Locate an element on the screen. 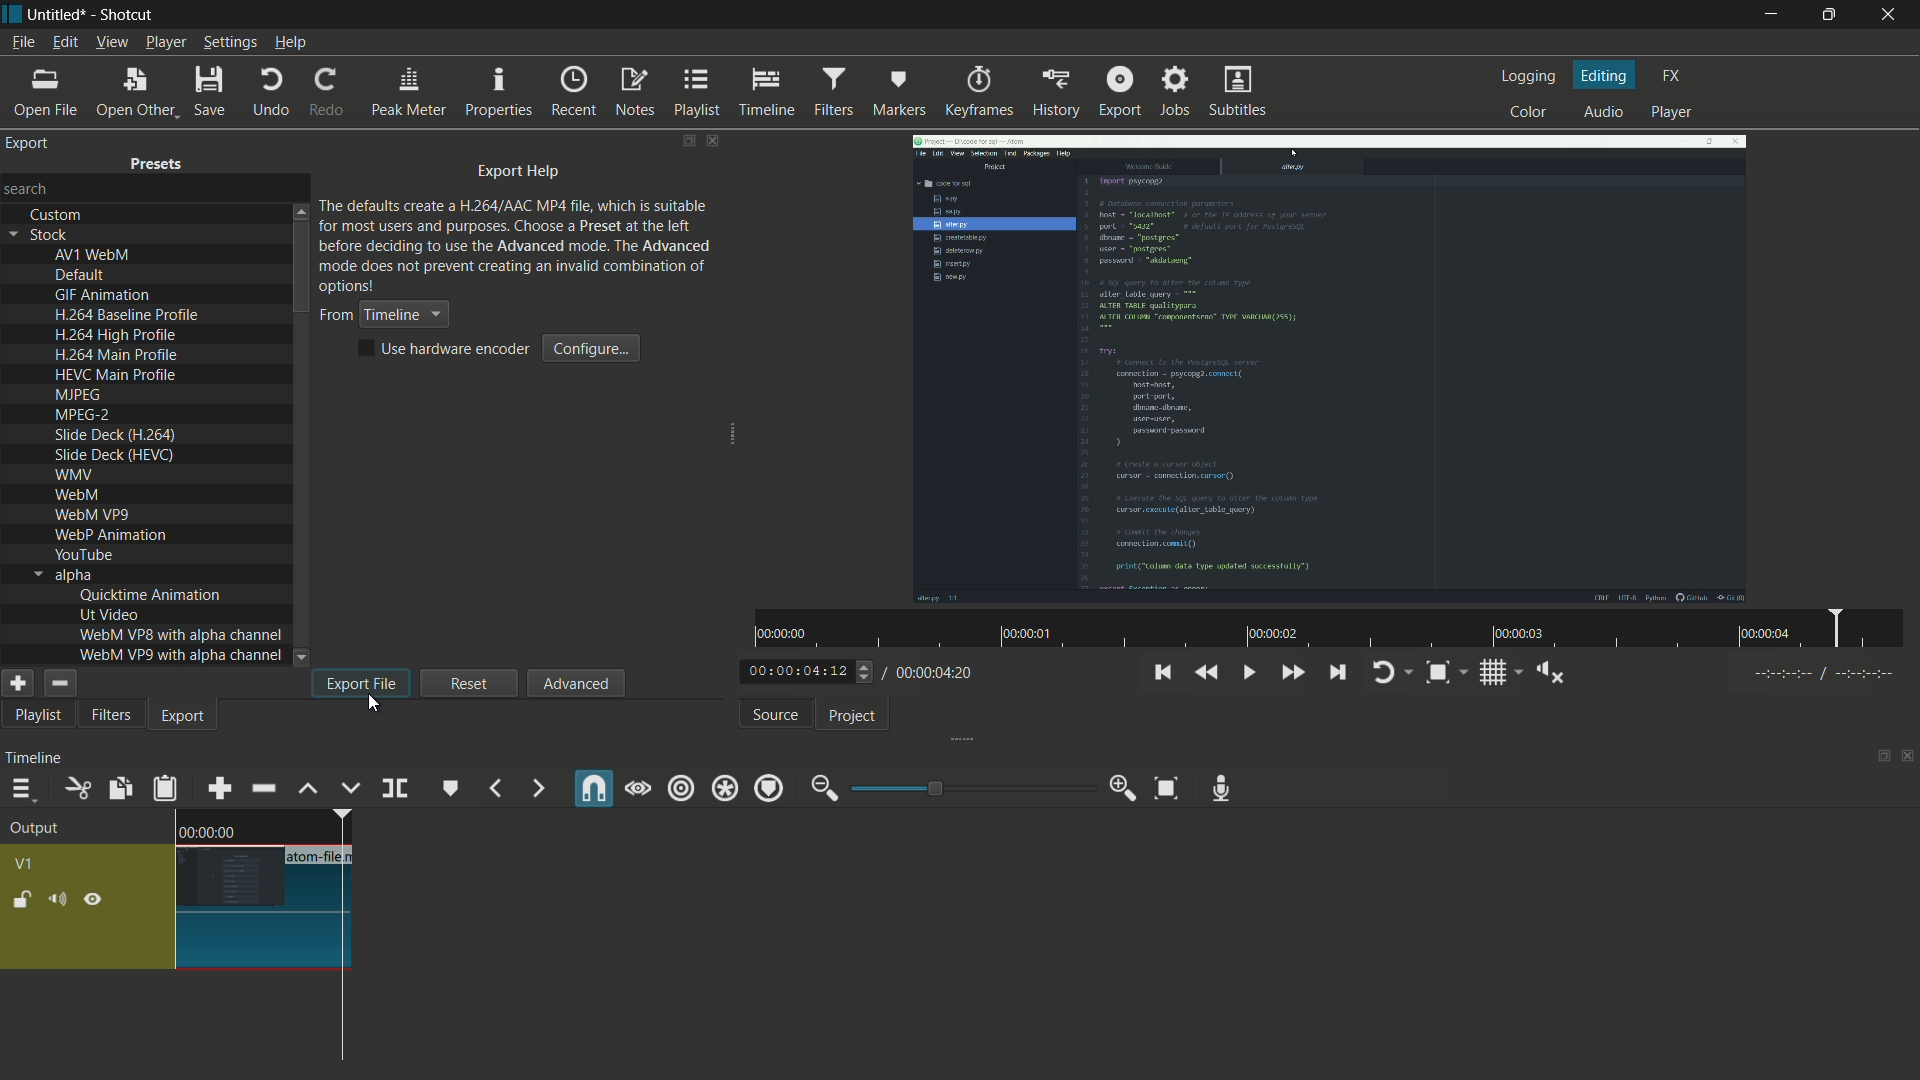 The width and height of the screenshot is (1920, 1080). custom is located at coordinates (57, 215).